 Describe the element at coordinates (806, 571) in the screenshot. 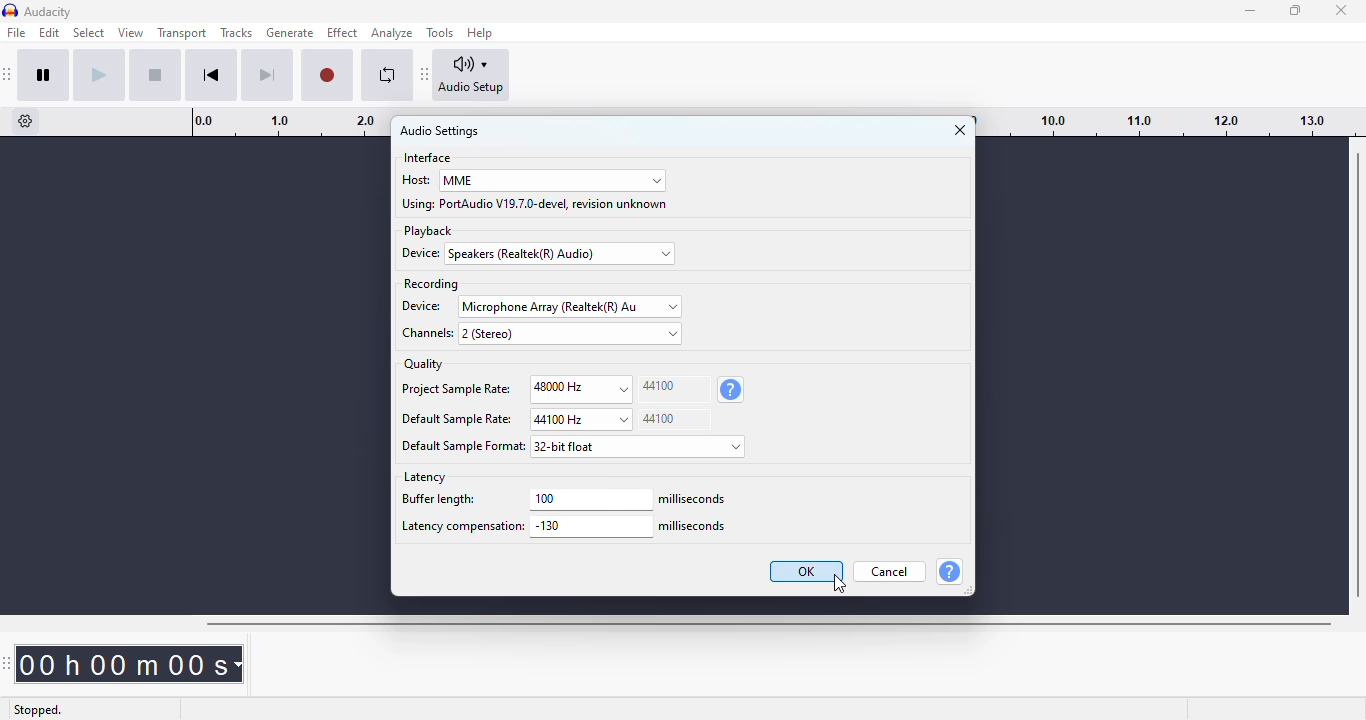

I see `OK` at that location.